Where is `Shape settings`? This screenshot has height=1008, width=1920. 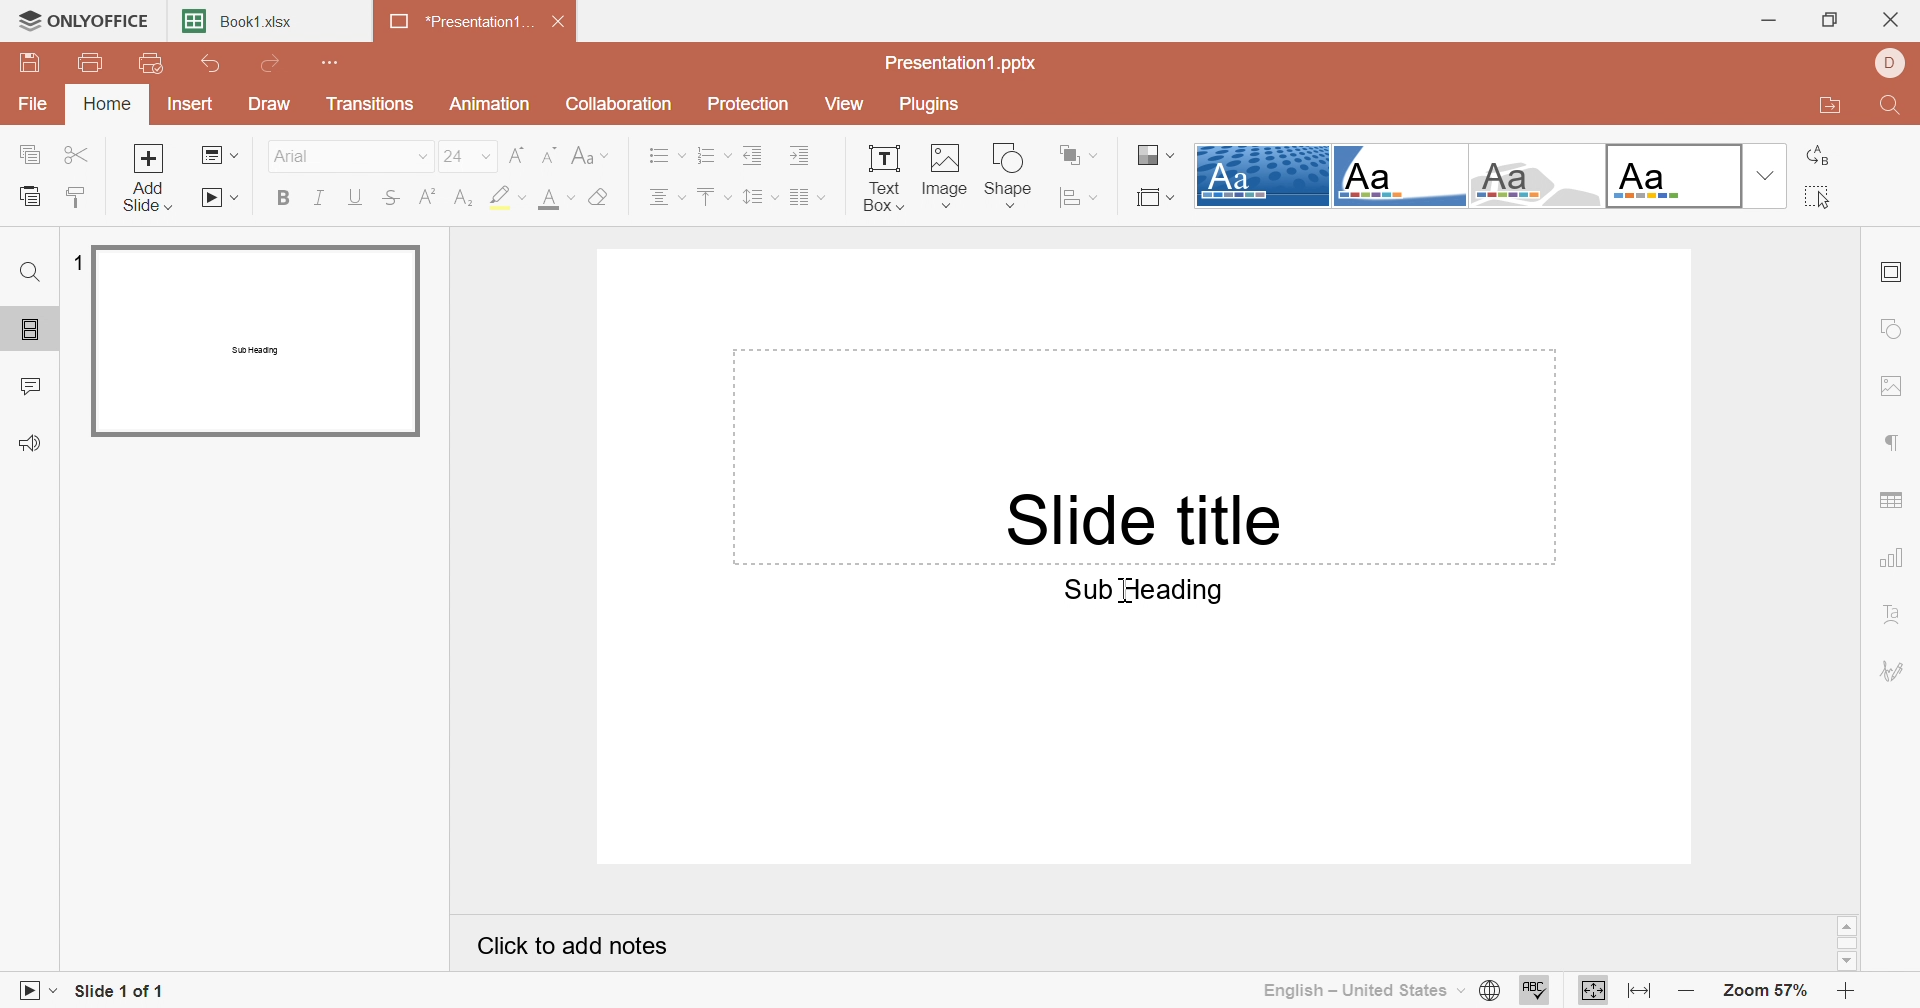 Shape settings is located at coordinates (1895, 328).